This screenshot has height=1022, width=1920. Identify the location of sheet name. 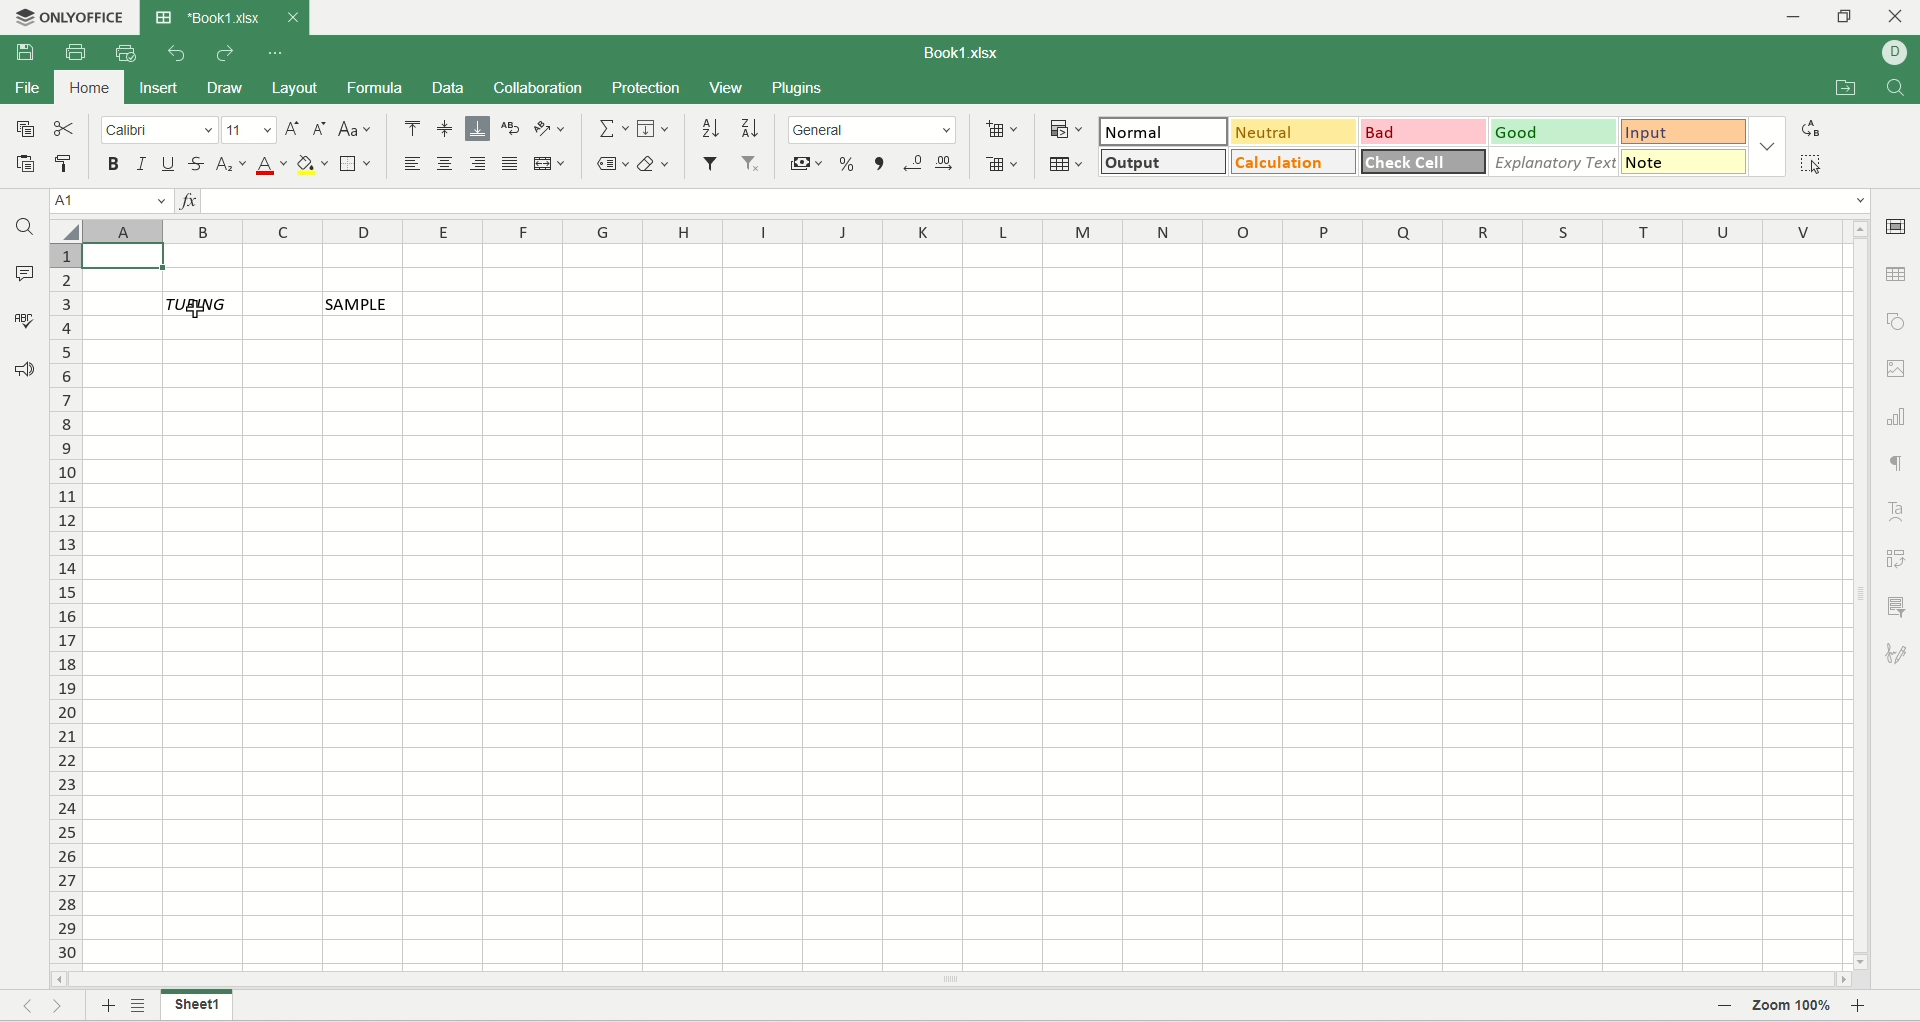
(195, 1004).